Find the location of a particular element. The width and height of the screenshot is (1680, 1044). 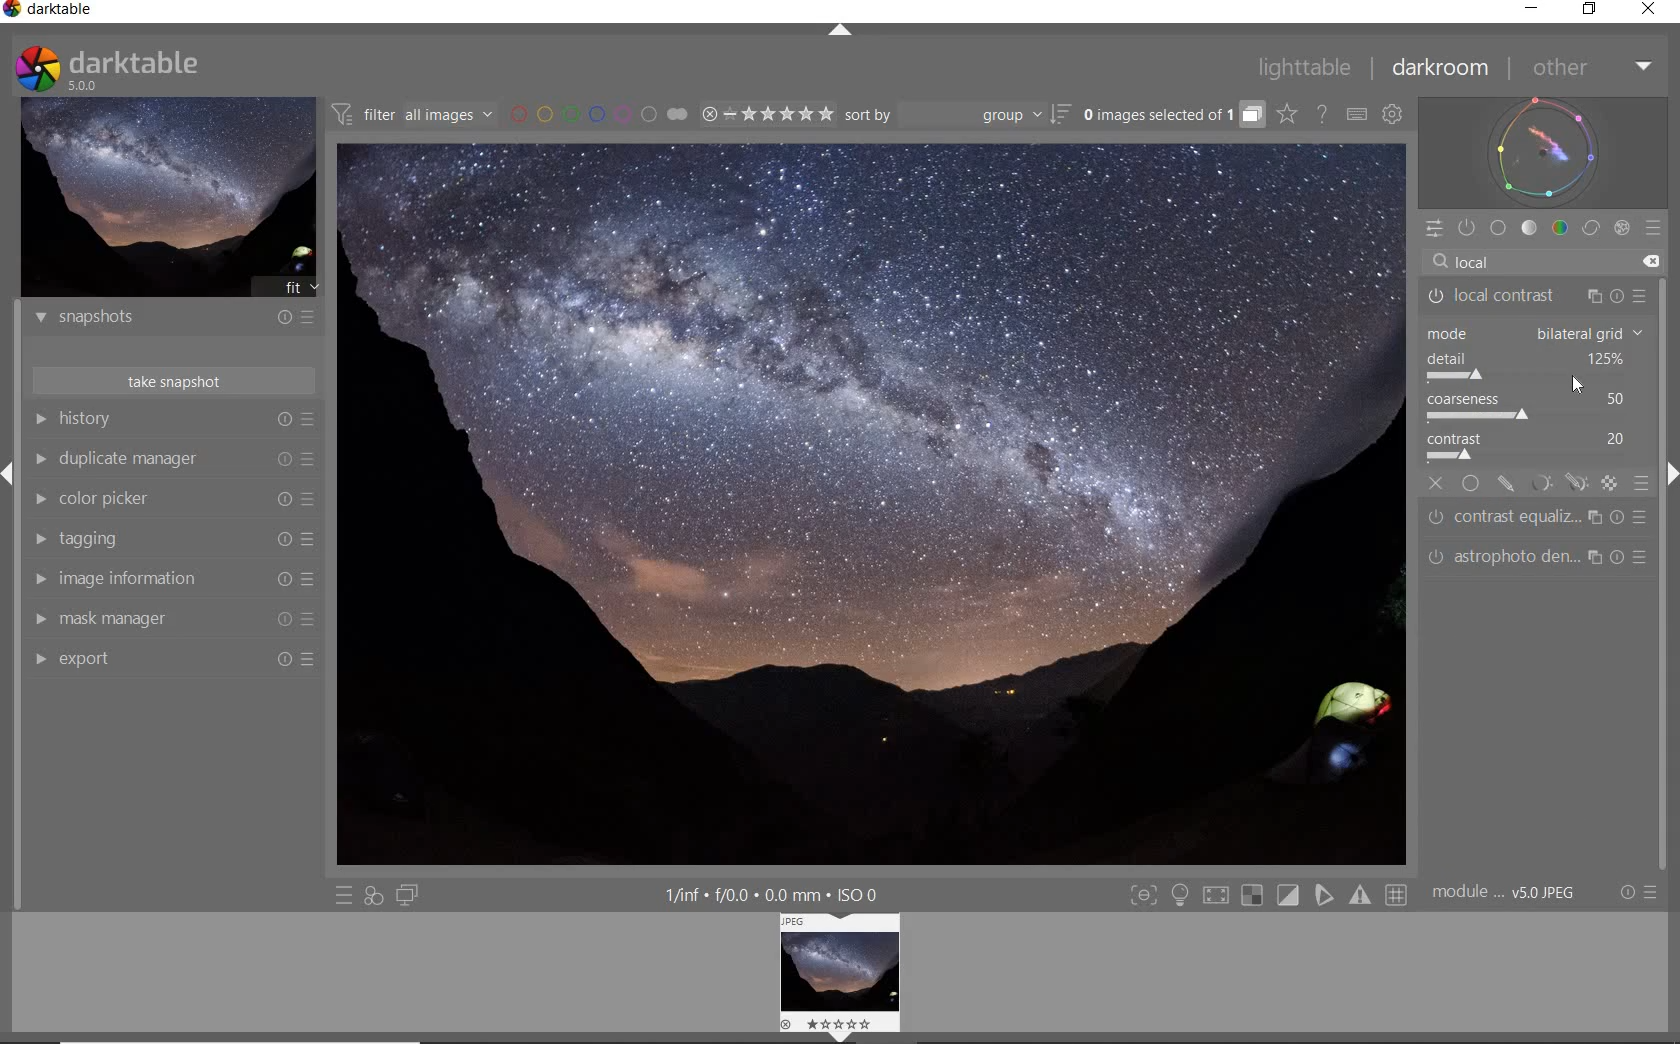

HELP ONLINE is located at coordinates (1321, 114).